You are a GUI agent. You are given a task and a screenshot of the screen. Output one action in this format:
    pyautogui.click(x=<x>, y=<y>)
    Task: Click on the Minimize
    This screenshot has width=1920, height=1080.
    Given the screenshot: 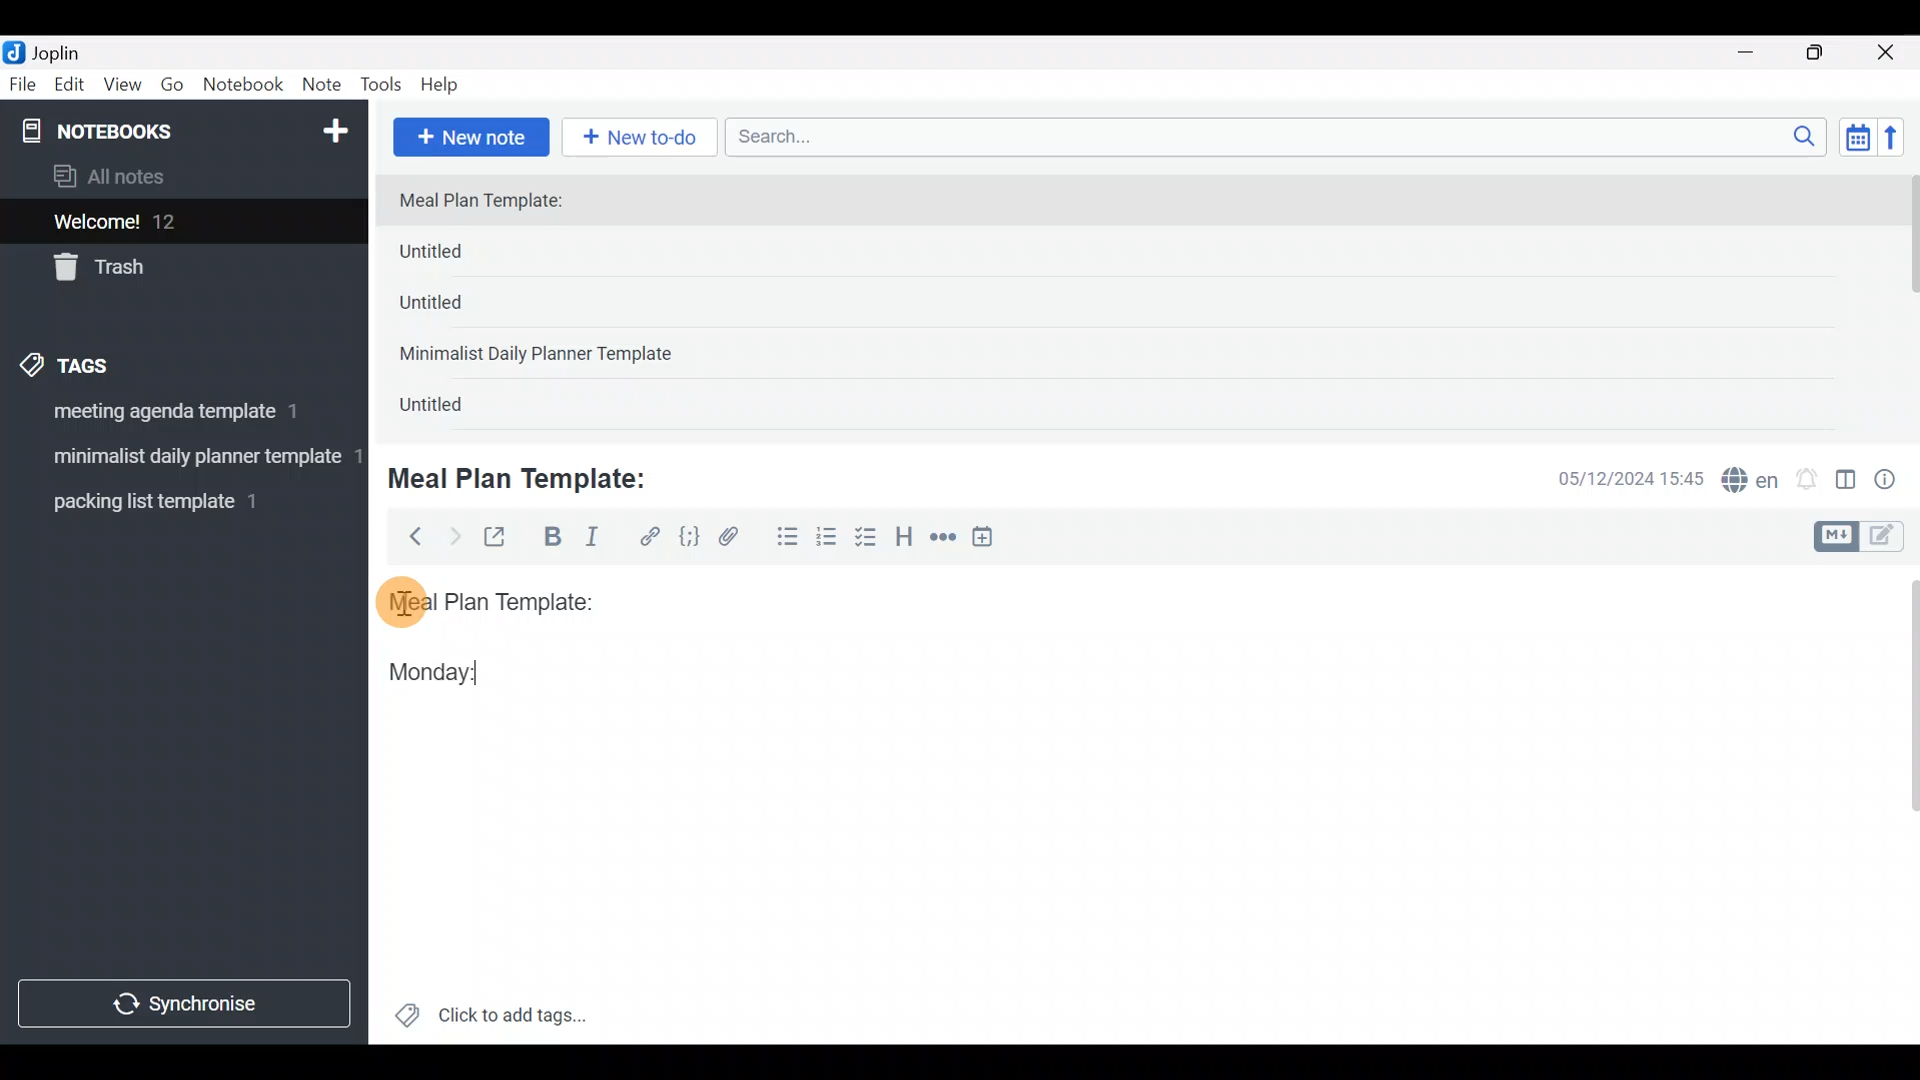 What is the action you would take?
    pyautogui.click(x=1757, y=50)
    